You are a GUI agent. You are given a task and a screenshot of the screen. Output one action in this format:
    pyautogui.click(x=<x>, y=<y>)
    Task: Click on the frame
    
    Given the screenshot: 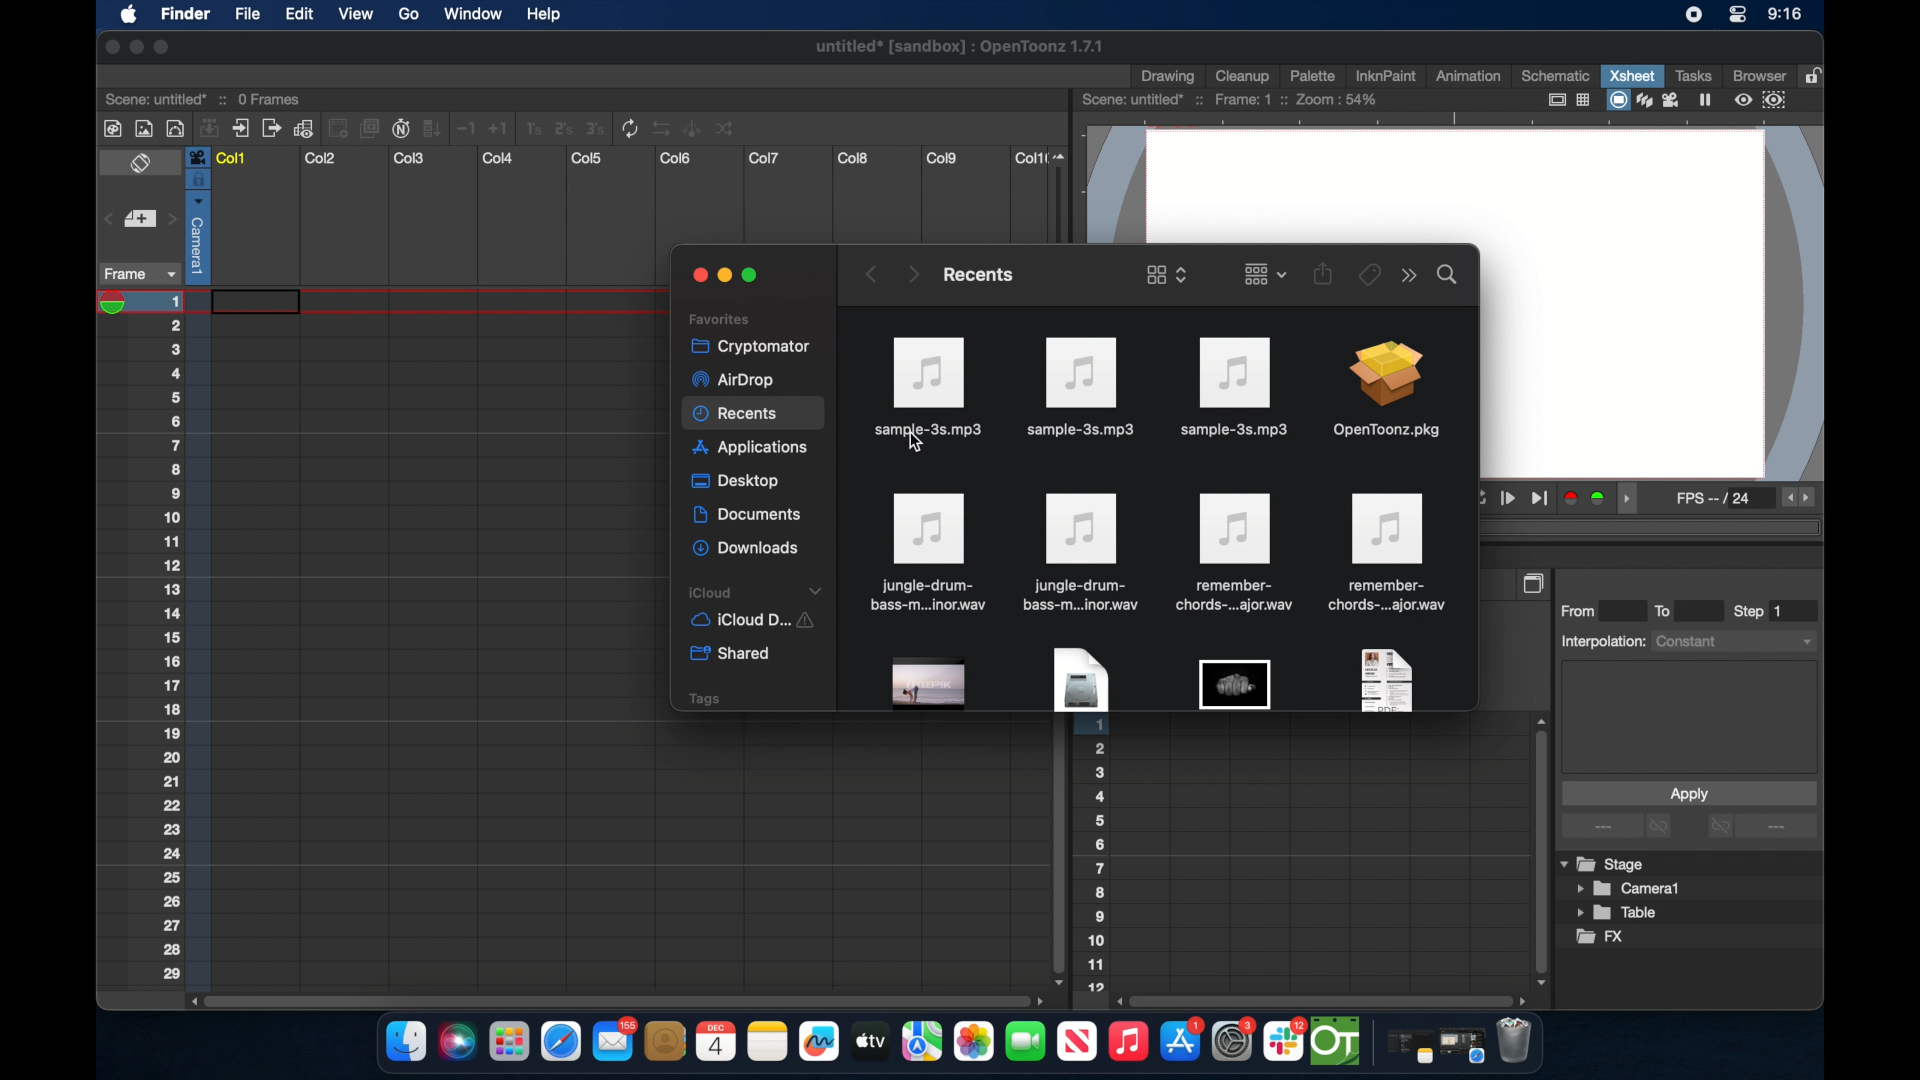 What is the action you would take?
    pyautogui.click(x=136, y=274)
    